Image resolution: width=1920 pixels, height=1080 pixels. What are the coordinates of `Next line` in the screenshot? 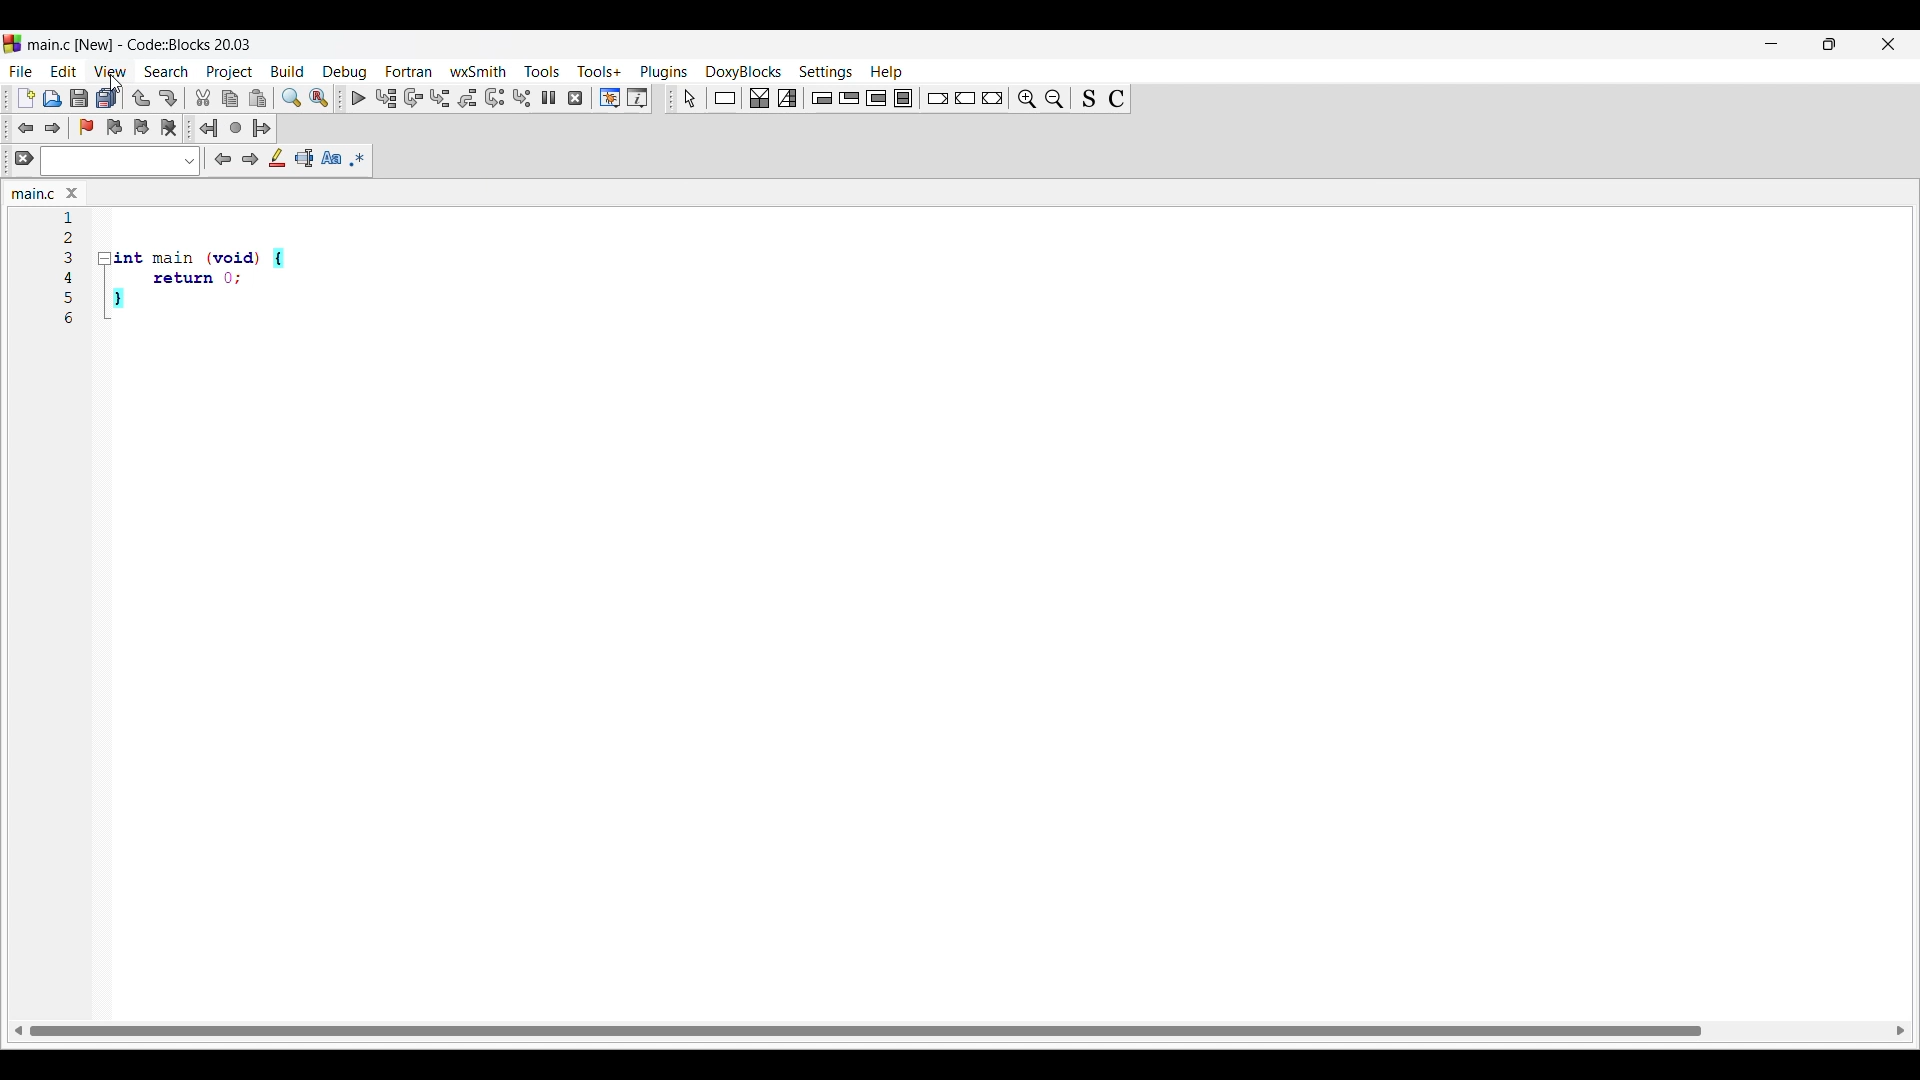 It's located at (413, 98).